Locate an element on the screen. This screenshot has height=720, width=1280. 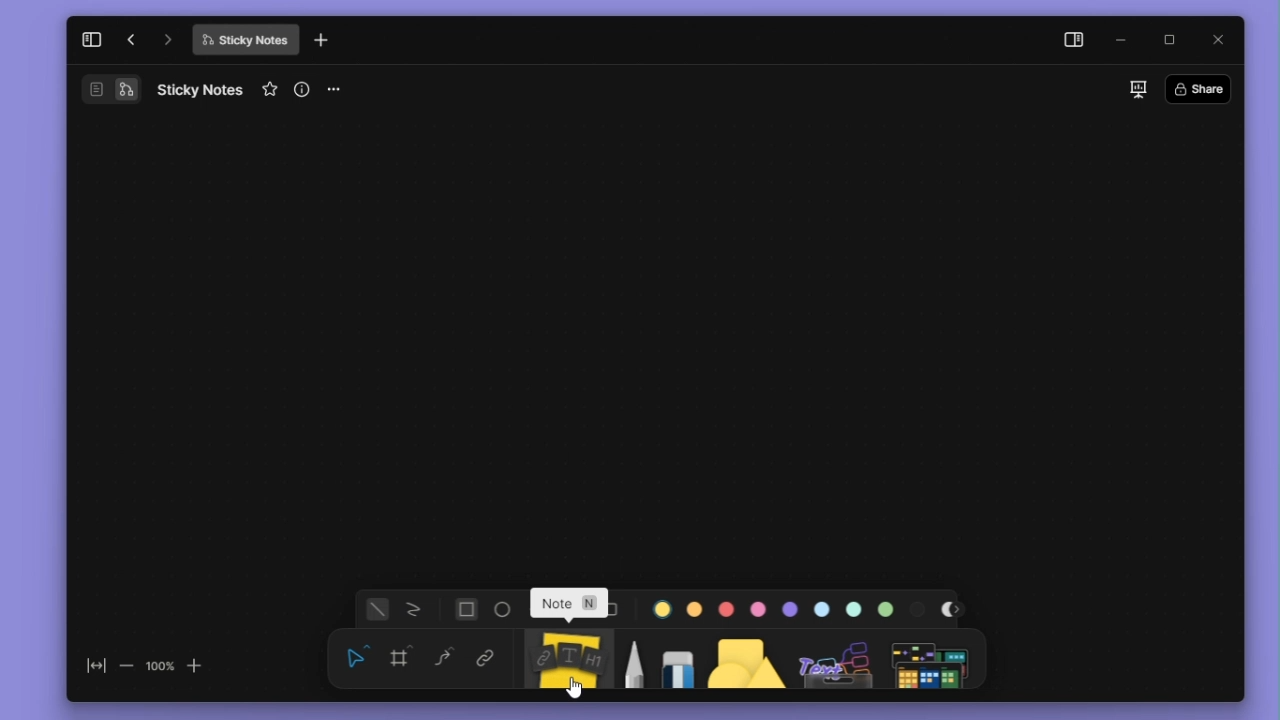
maximize is located at coordinates (1170, 40).